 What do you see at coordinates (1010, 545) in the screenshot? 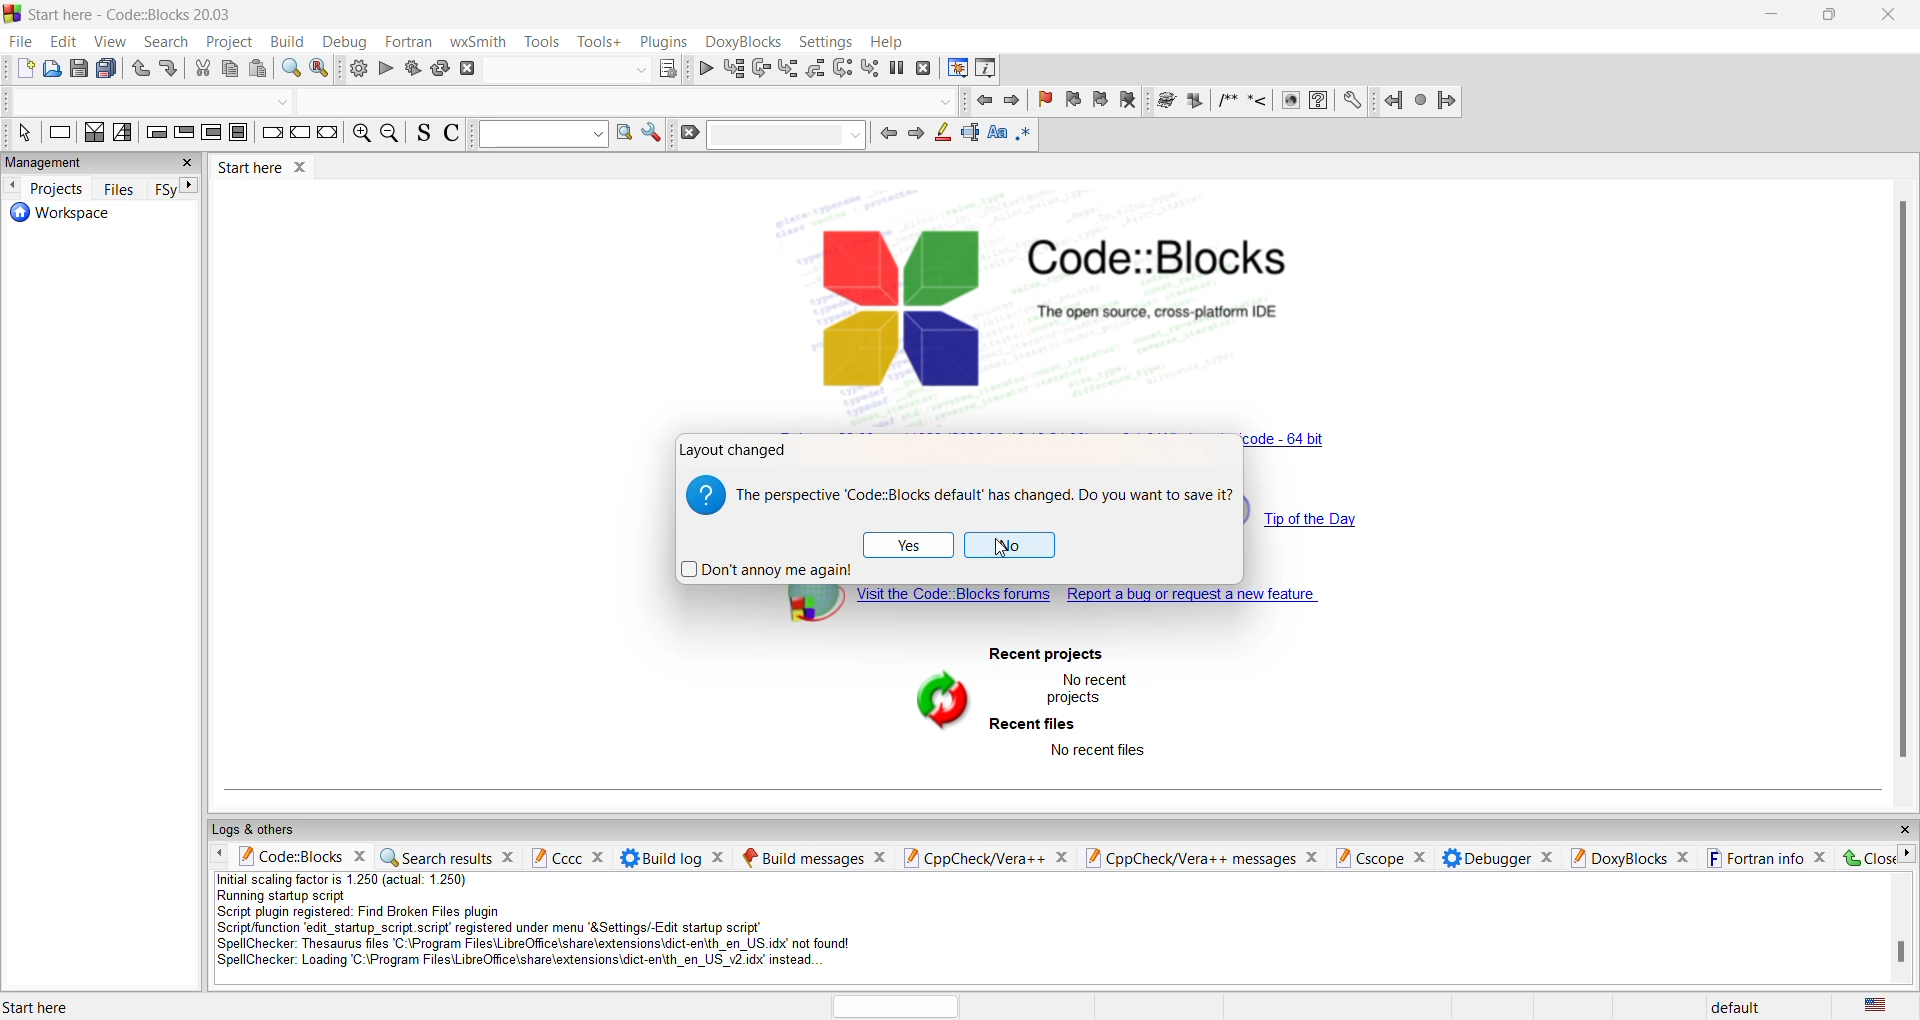
I see `No` at bounding box center [1010, 545].